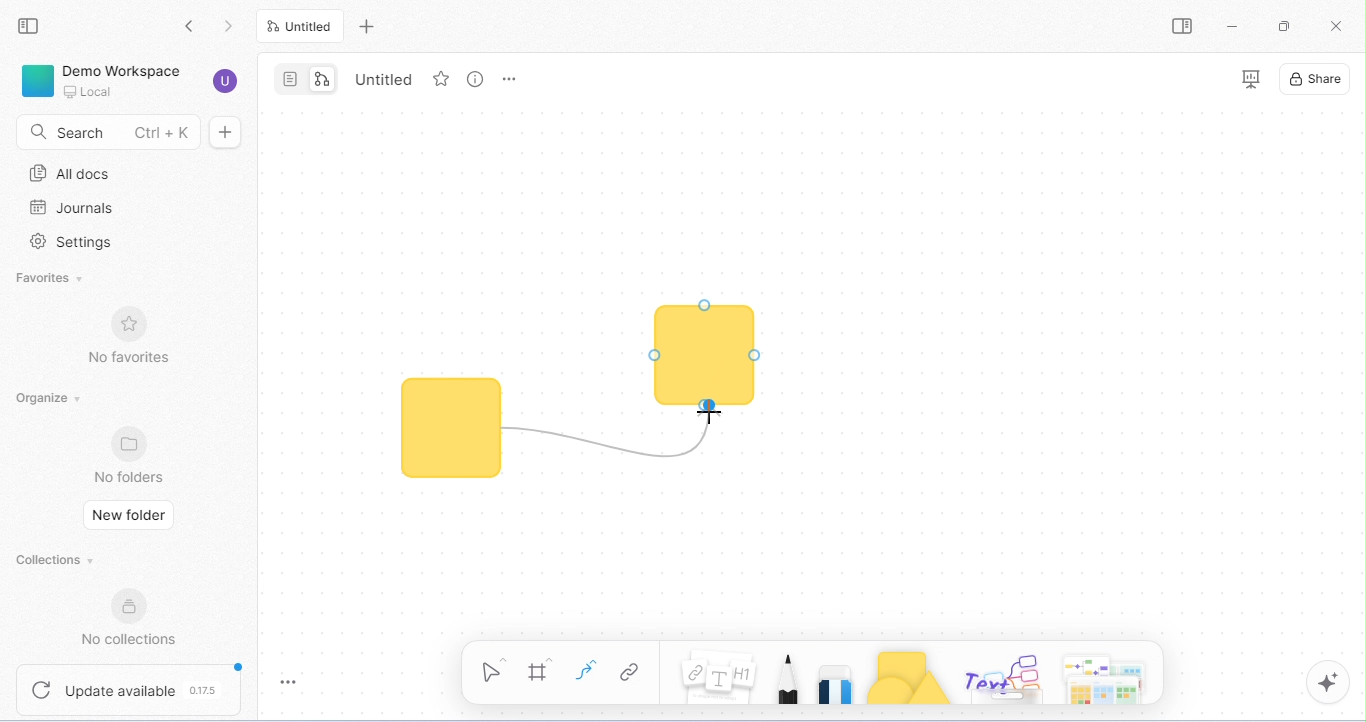  I want to click on link, so click(633, 673).